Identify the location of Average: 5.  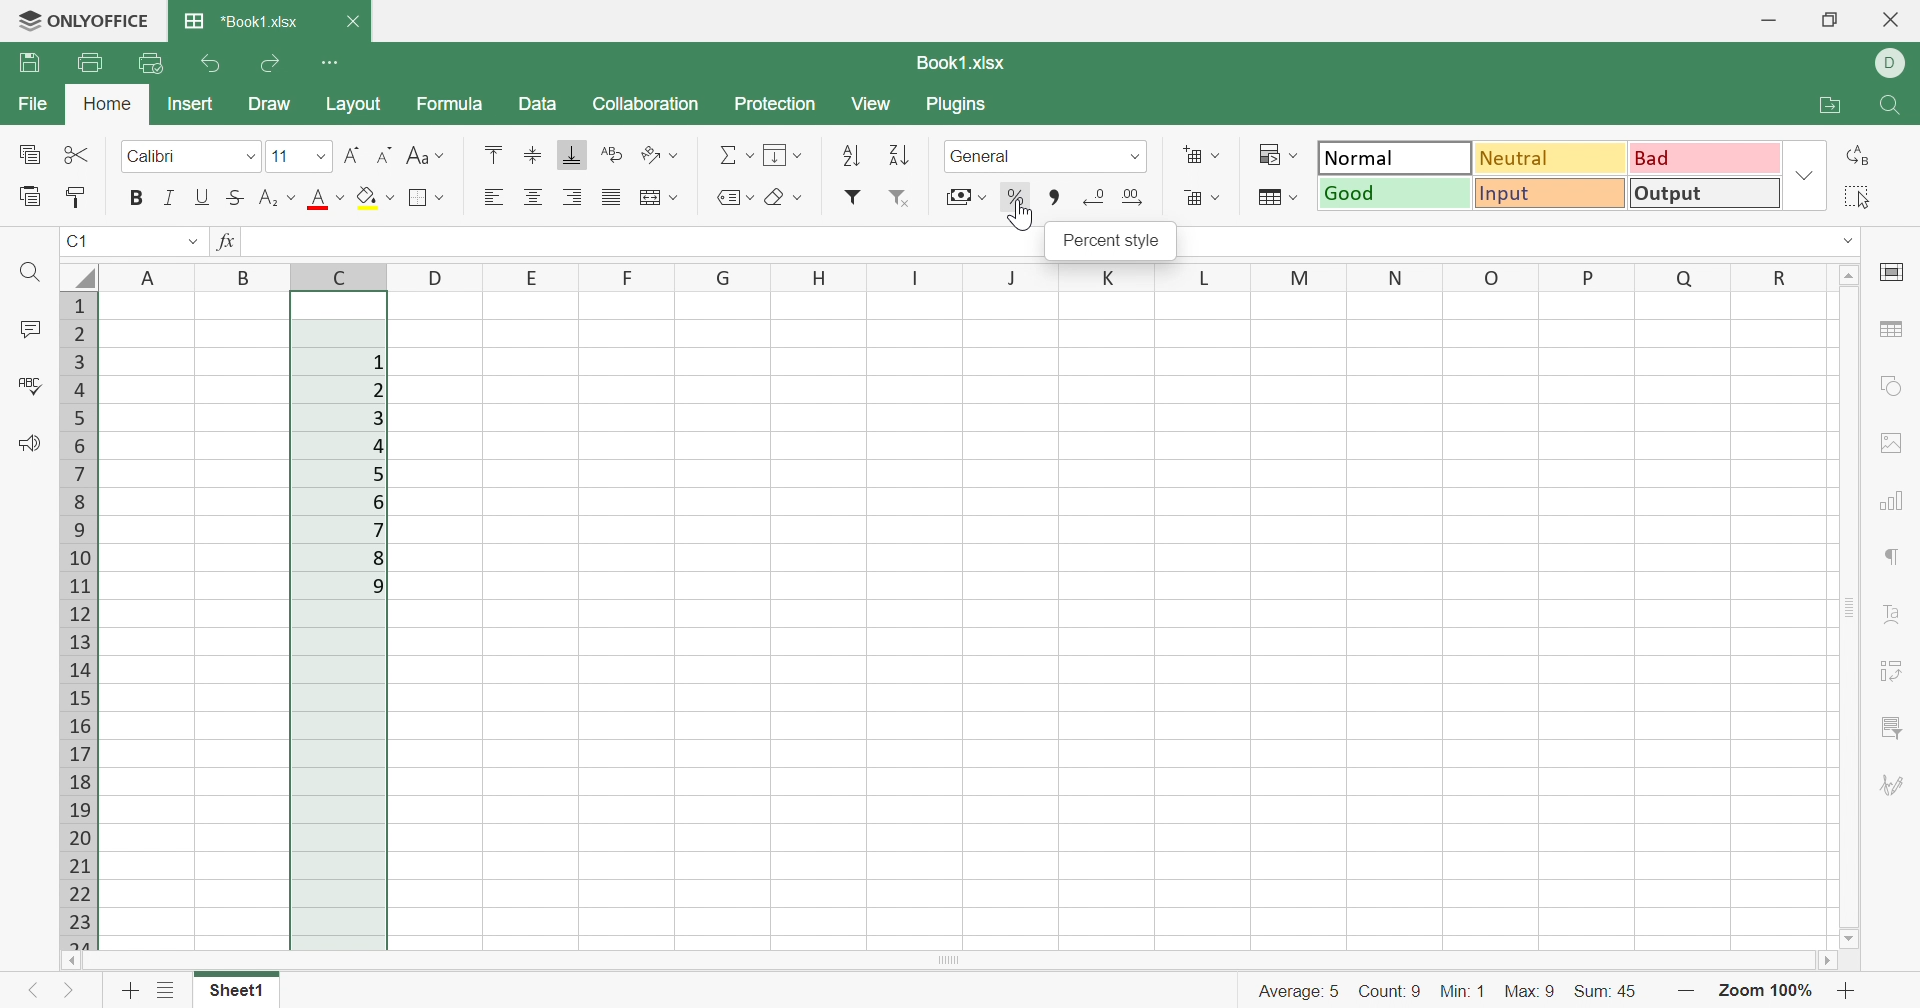
(1301, 990).